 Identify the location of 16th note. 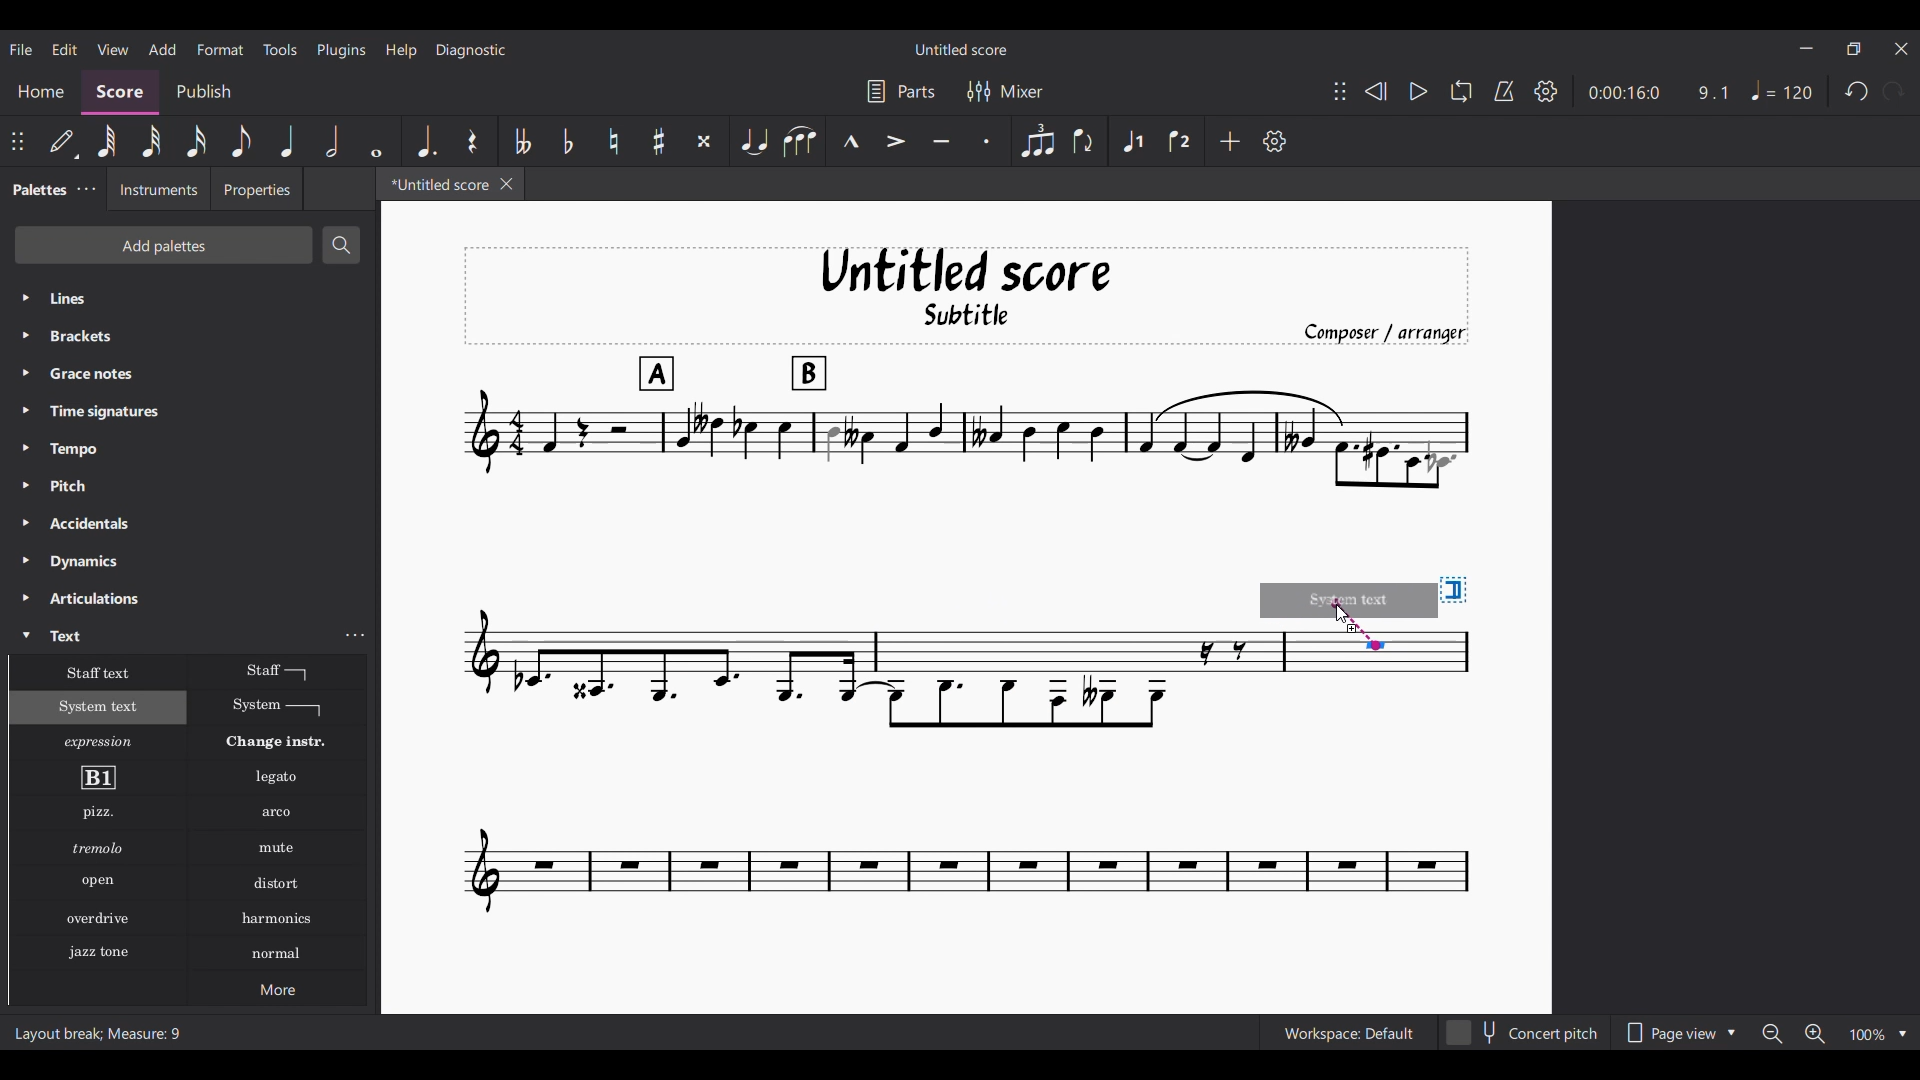
(196, 141).